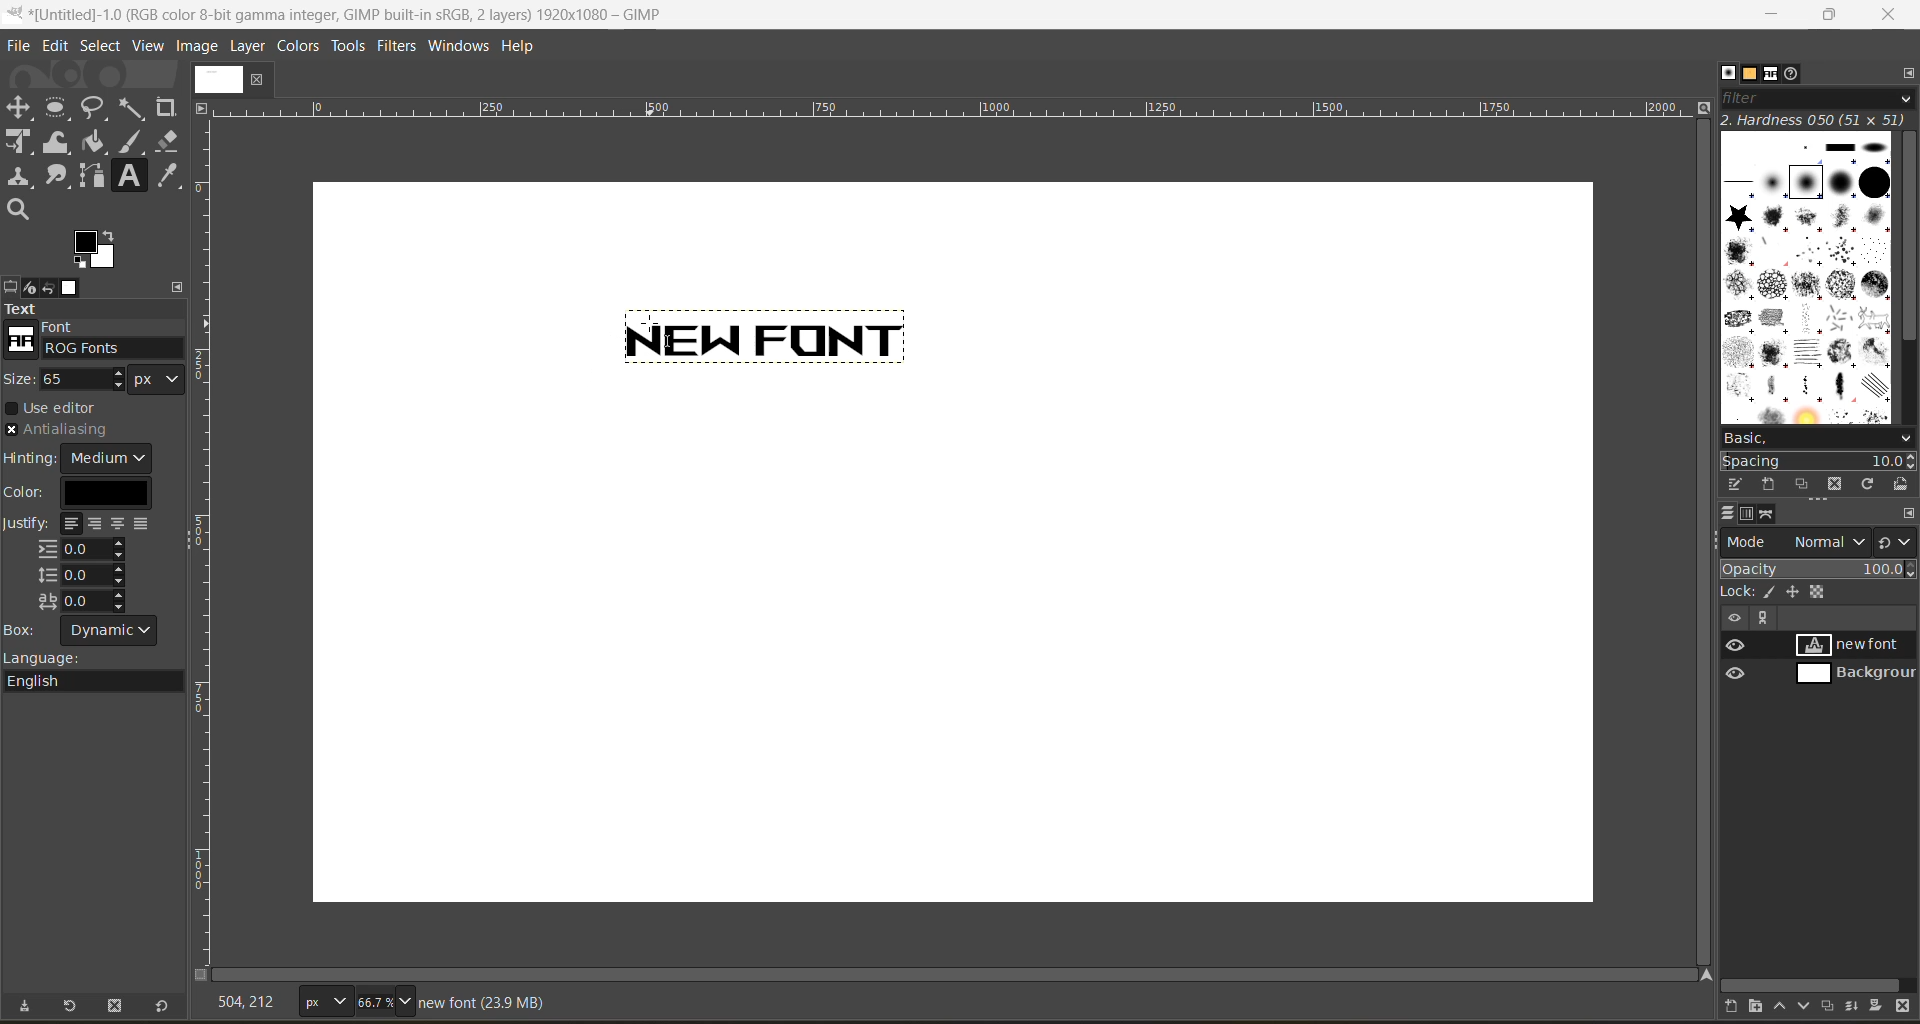  Describe the element at coordinates (95, 160) in the screenshot. I see `tools` at that location.